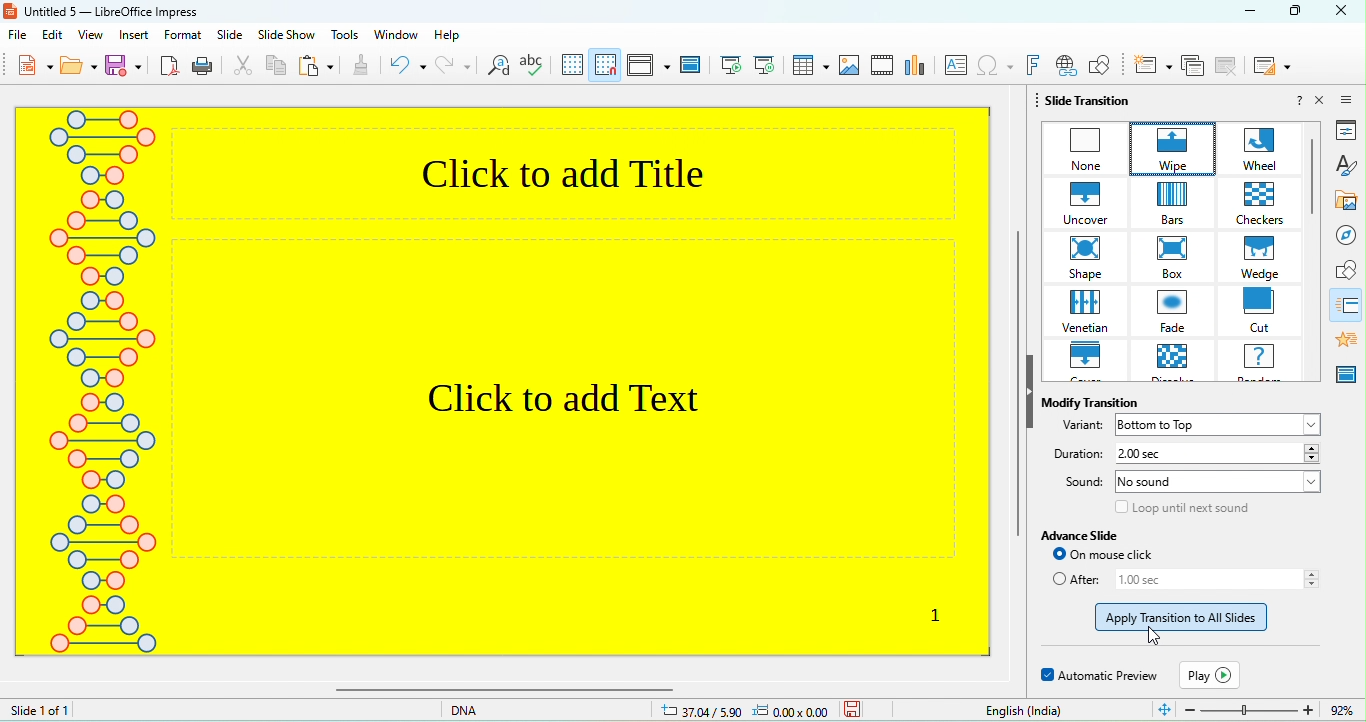 The height and width of the screenshot is (722, 1366). What do you see at coordinates (1342, 268) in the screenshot?
I see `shape` at bounding box center [1342, 268].